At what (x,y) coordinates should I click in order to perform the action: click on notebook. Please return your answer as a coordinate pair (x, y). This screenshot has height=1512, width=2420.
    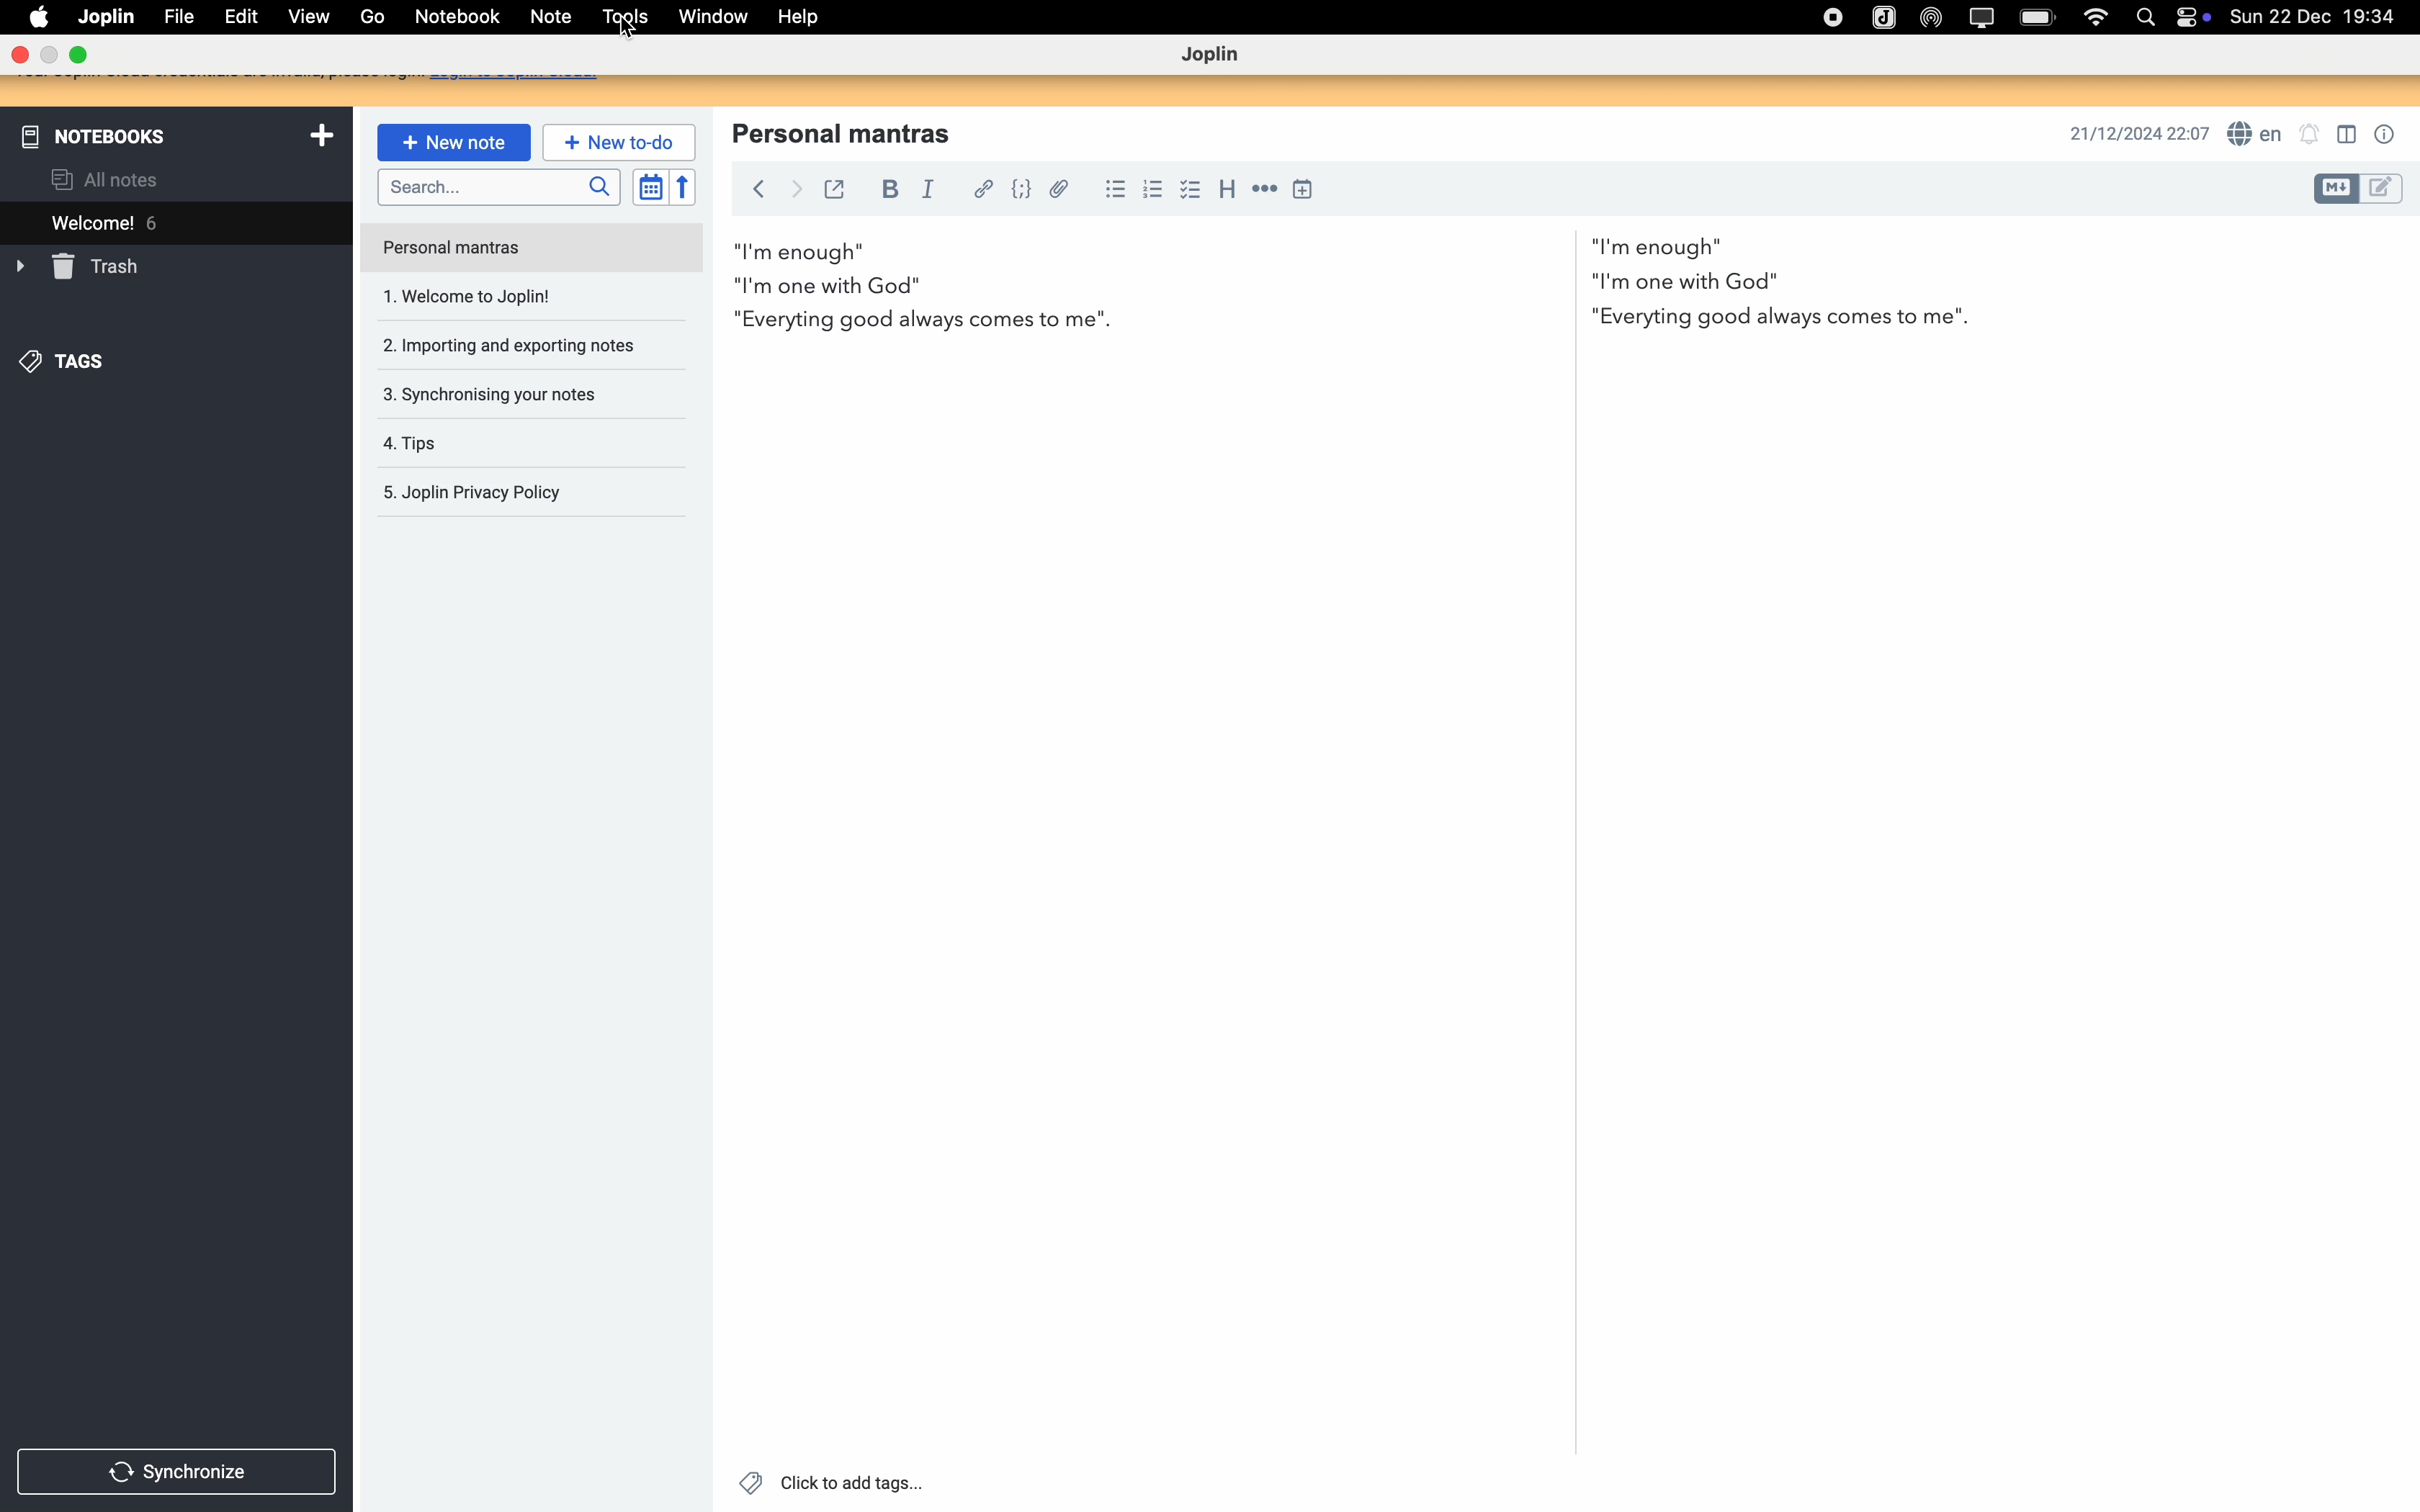
    Looking at the image, I should click on (456, 17).